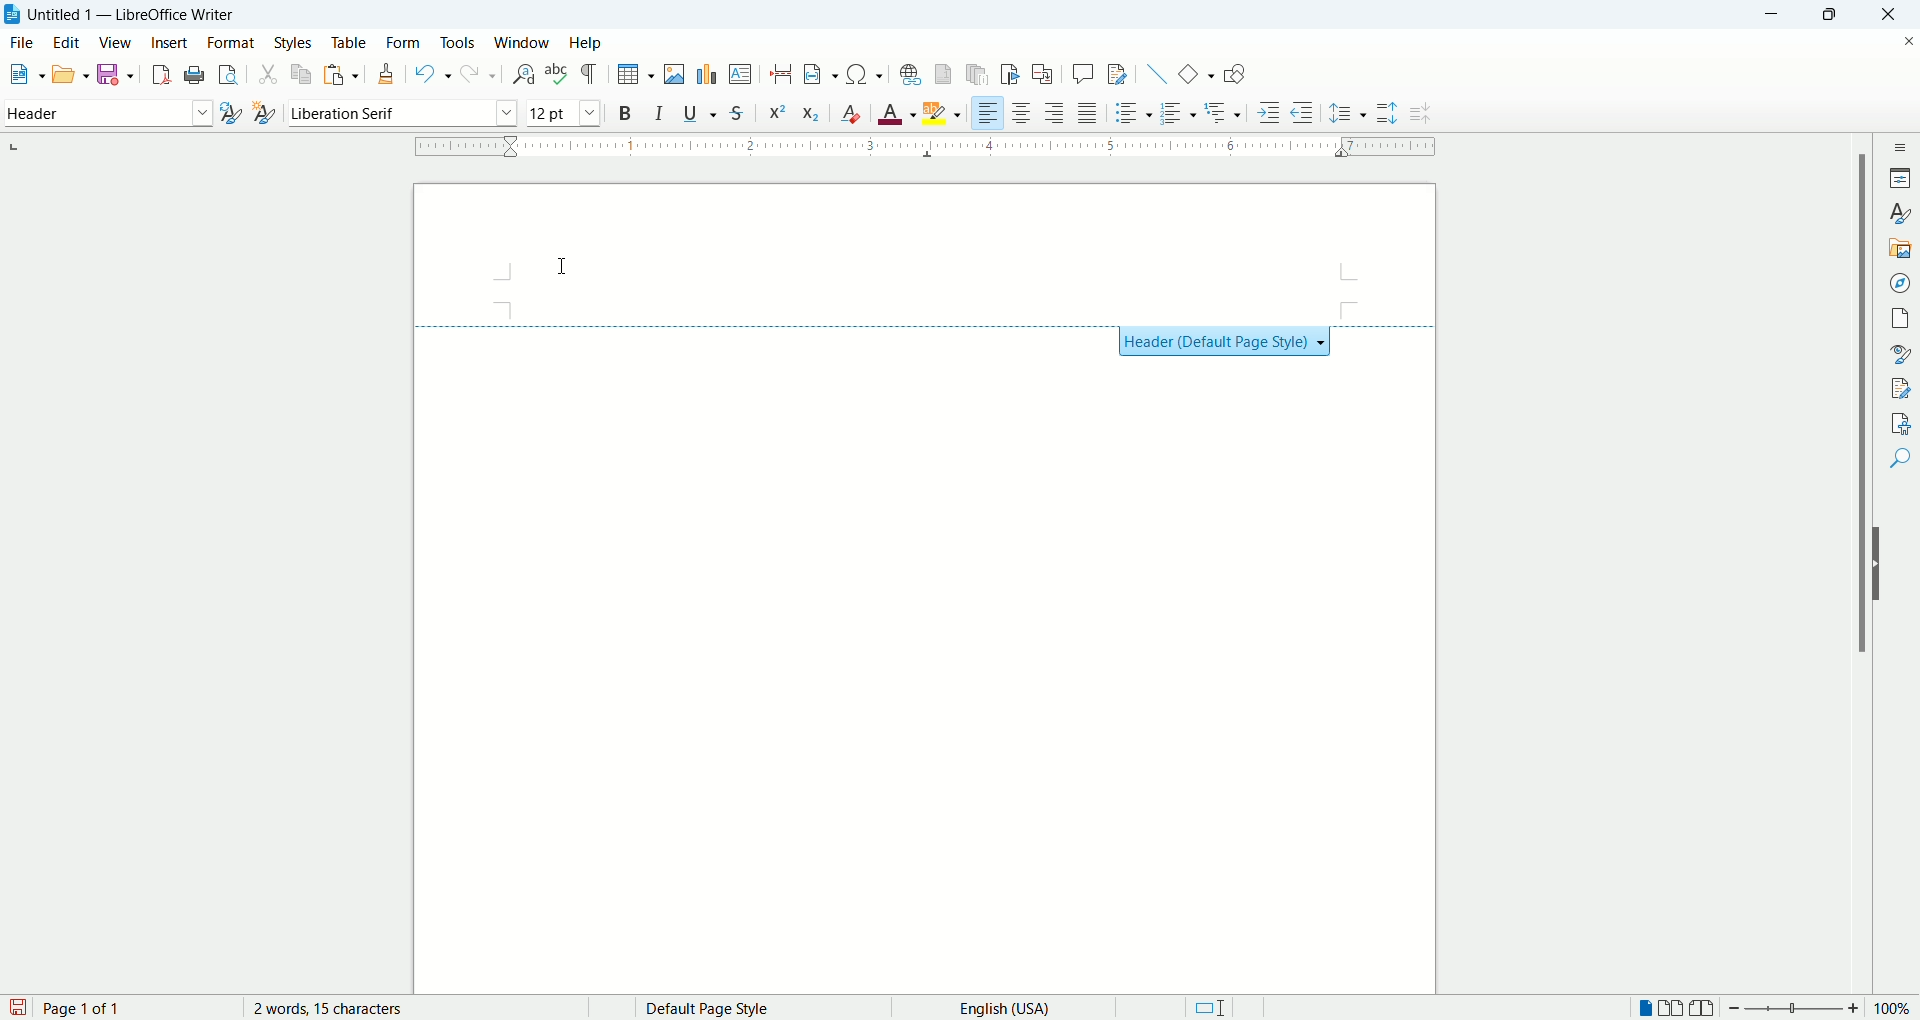 This screenshot has width=1920, height=1020. Describe the element at coordinates (1902, 352) in the screenshot. I see `style inspector` at that location.